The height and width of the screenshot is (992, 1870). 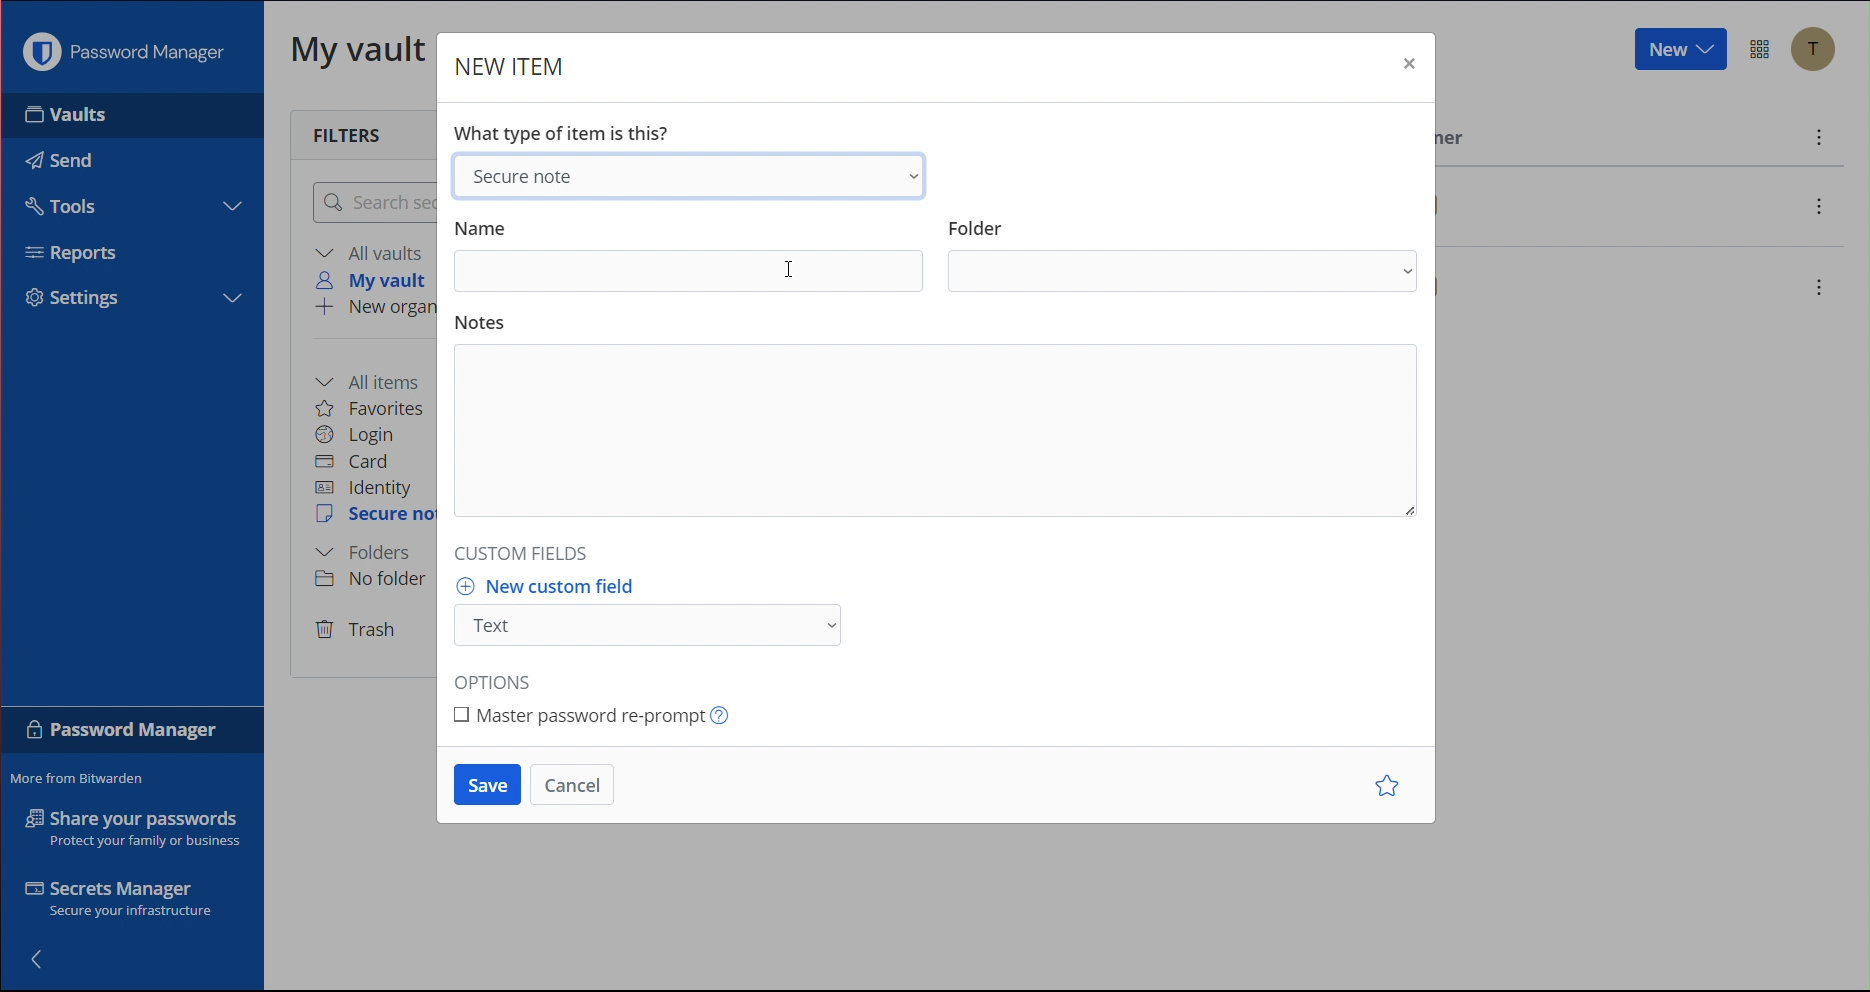 What do you see at coordinates (73, 300) in the screenshot?
I see `Settings` at bounding box center [73, 300].